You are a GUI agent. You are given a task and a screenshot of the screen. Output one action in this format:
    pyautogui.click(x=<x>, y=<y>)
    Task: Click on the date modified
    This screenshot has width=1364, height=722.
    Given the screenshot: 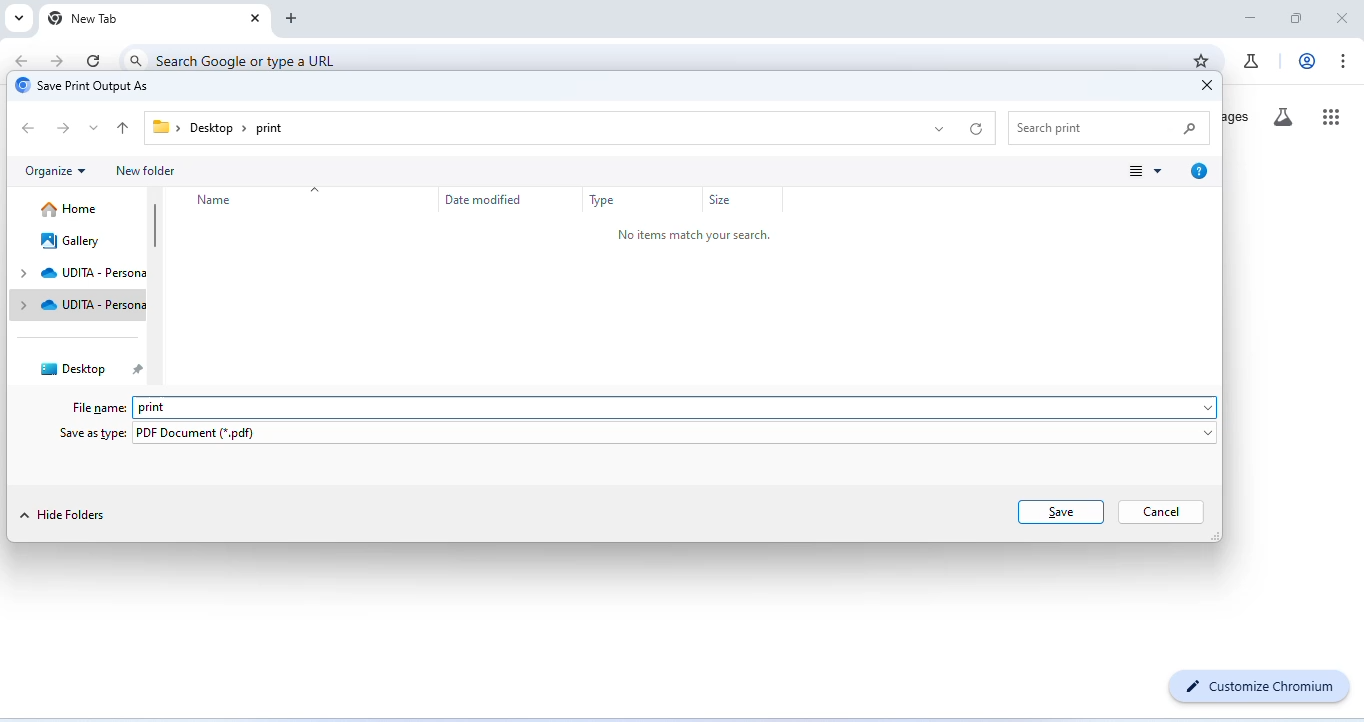 What is the action you would take?
    pyautogui.click(x=485, y=199)
    